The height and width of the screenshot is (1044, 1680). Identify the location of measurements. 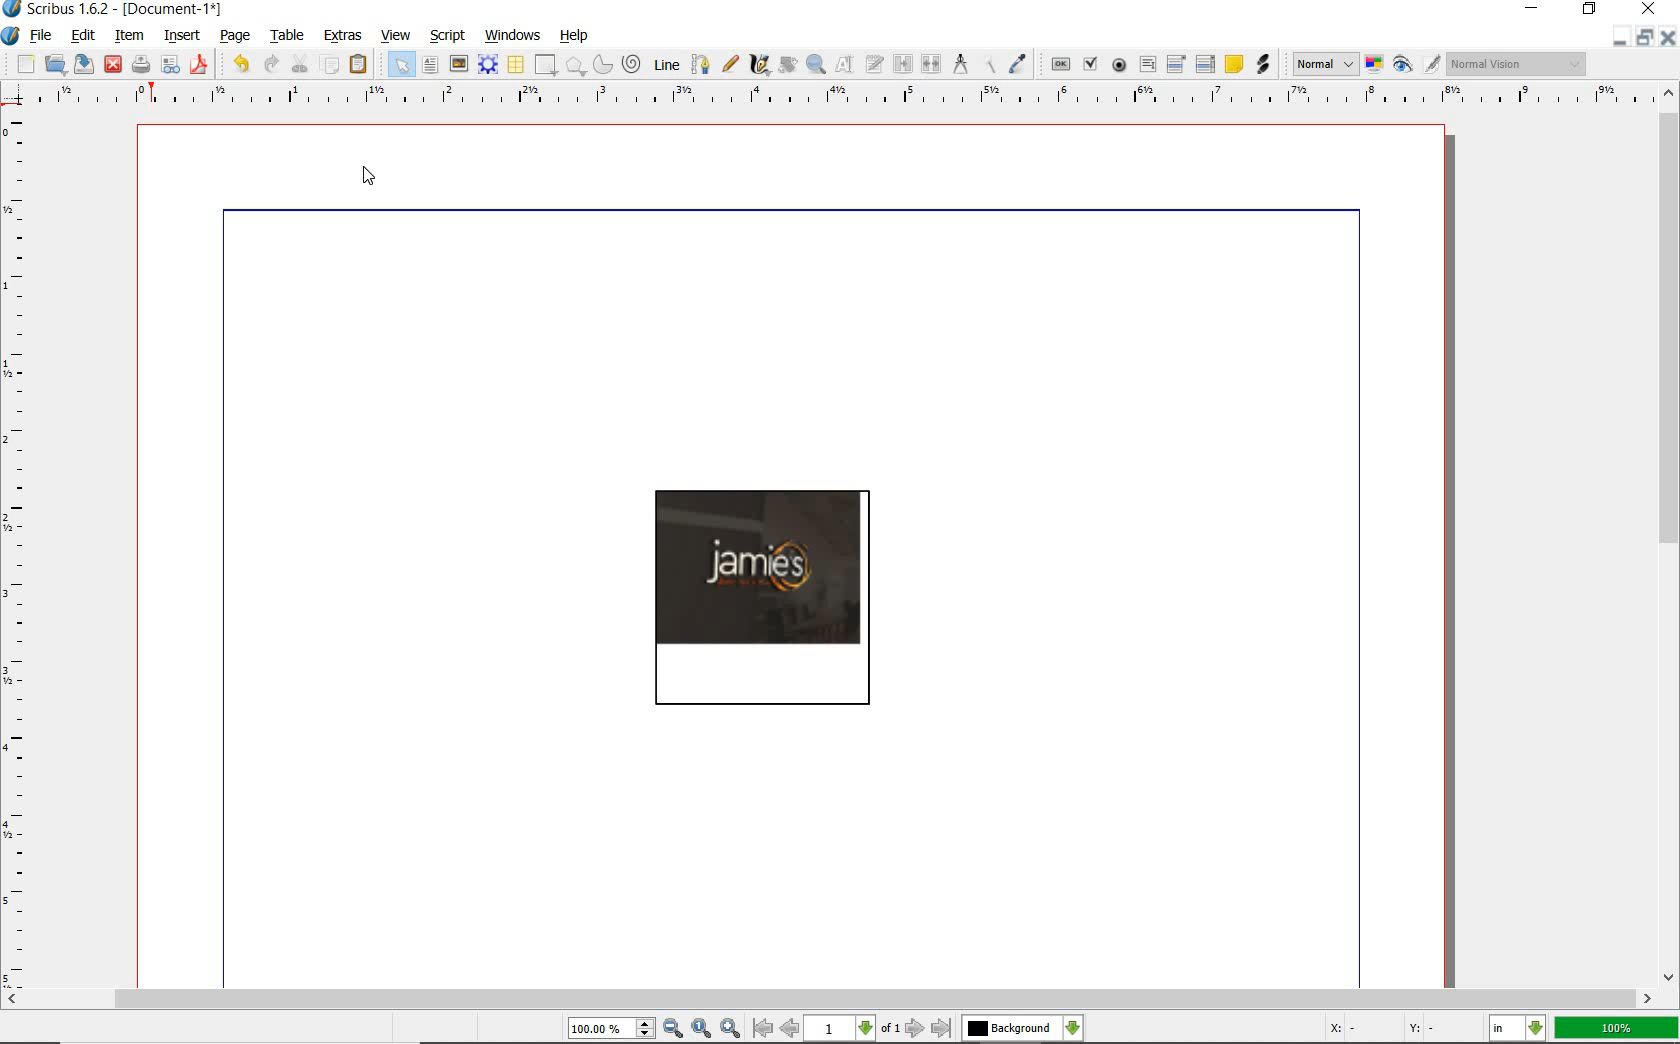
(961, 63).